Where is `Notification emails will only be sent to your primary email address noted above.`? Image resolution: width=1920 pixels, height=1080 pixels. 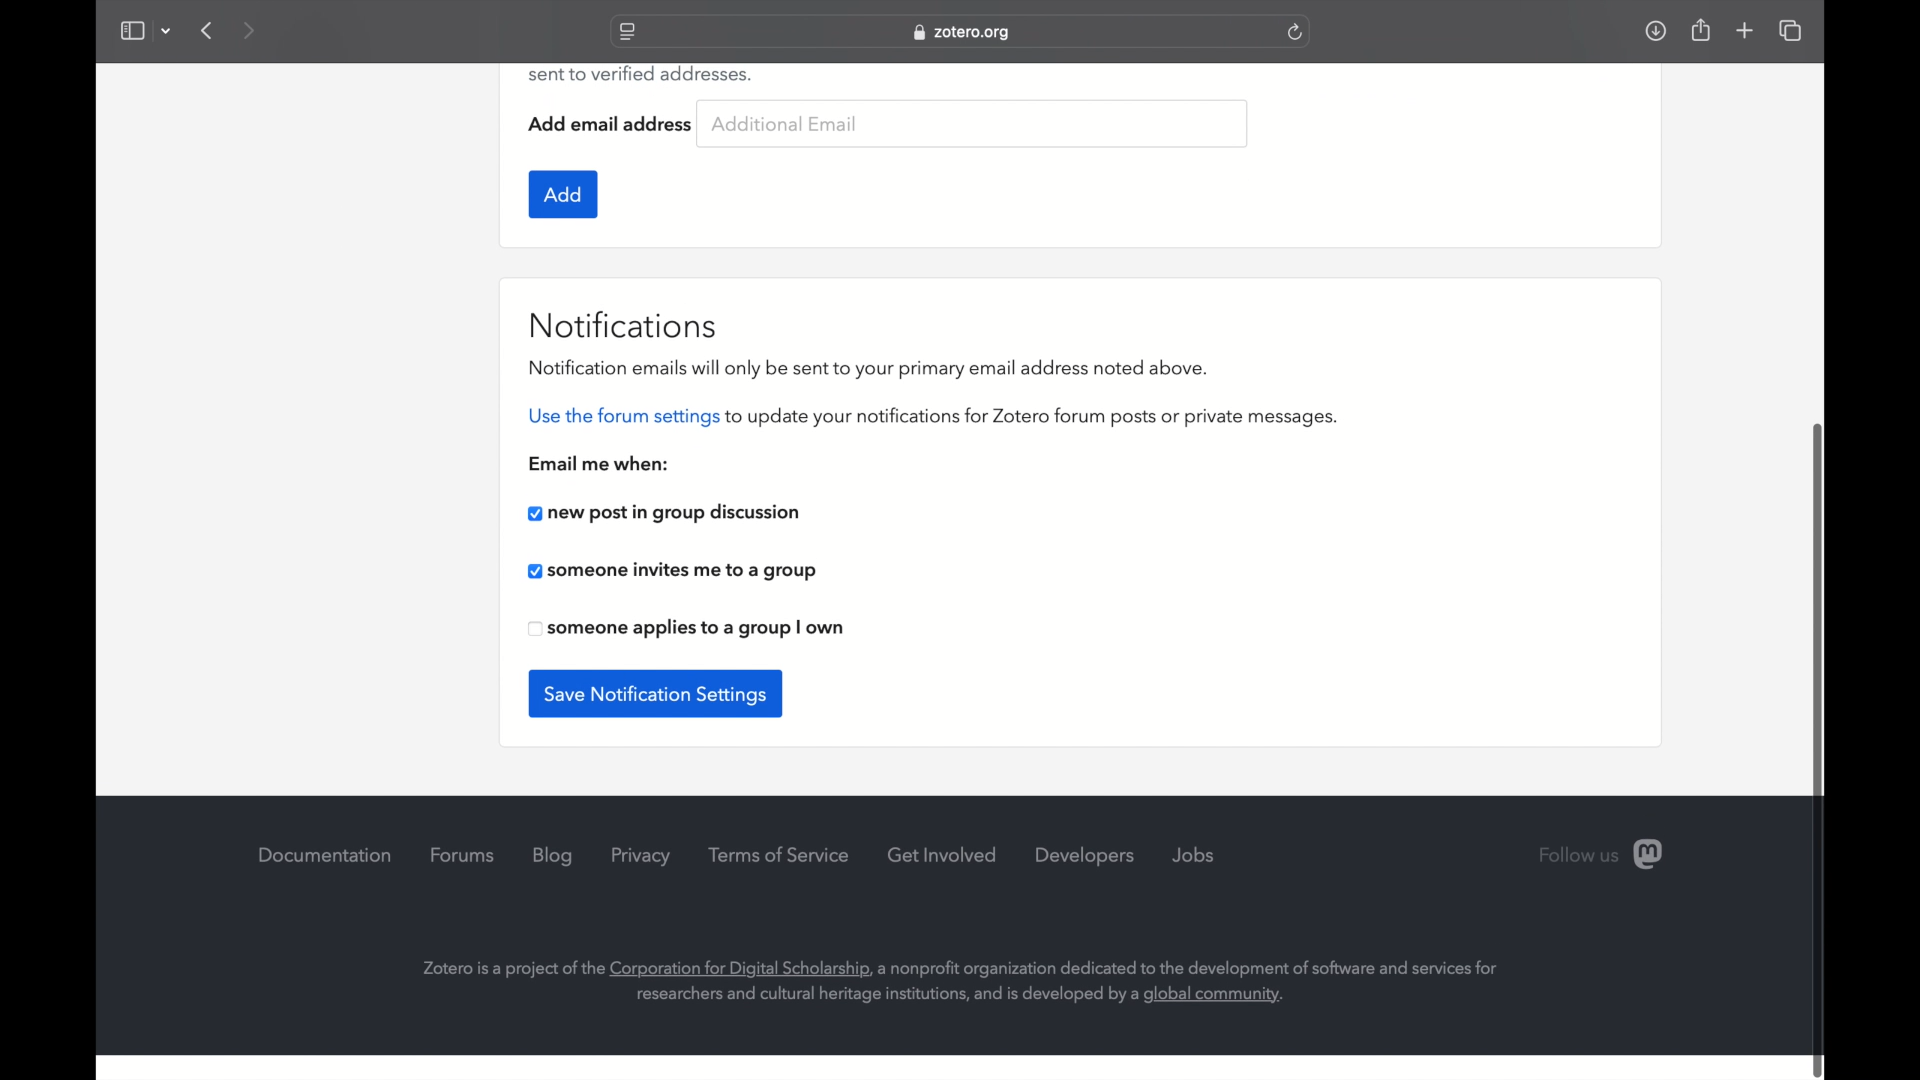
Notification emails will only be sent to your primary email address noted above. is located at coordinates (879, 368).